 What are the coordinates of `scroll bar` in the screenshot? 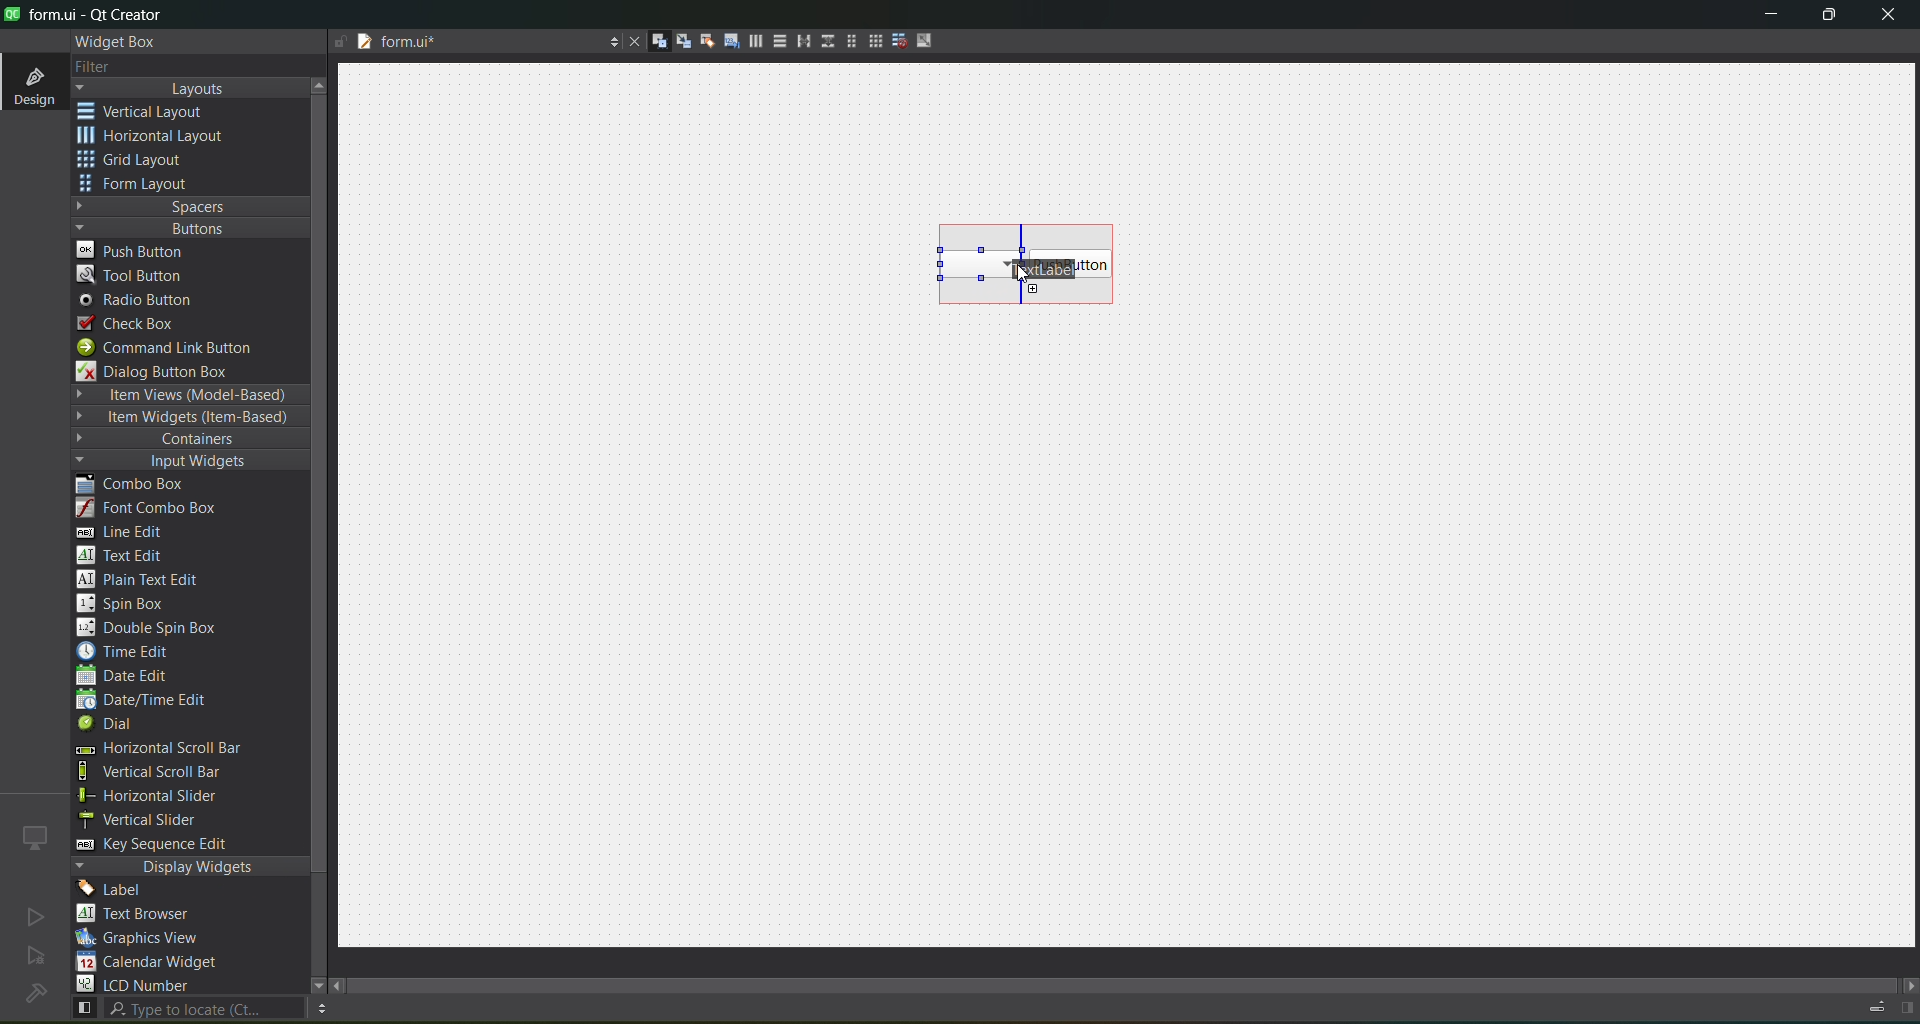 It's located at (1138, 980).